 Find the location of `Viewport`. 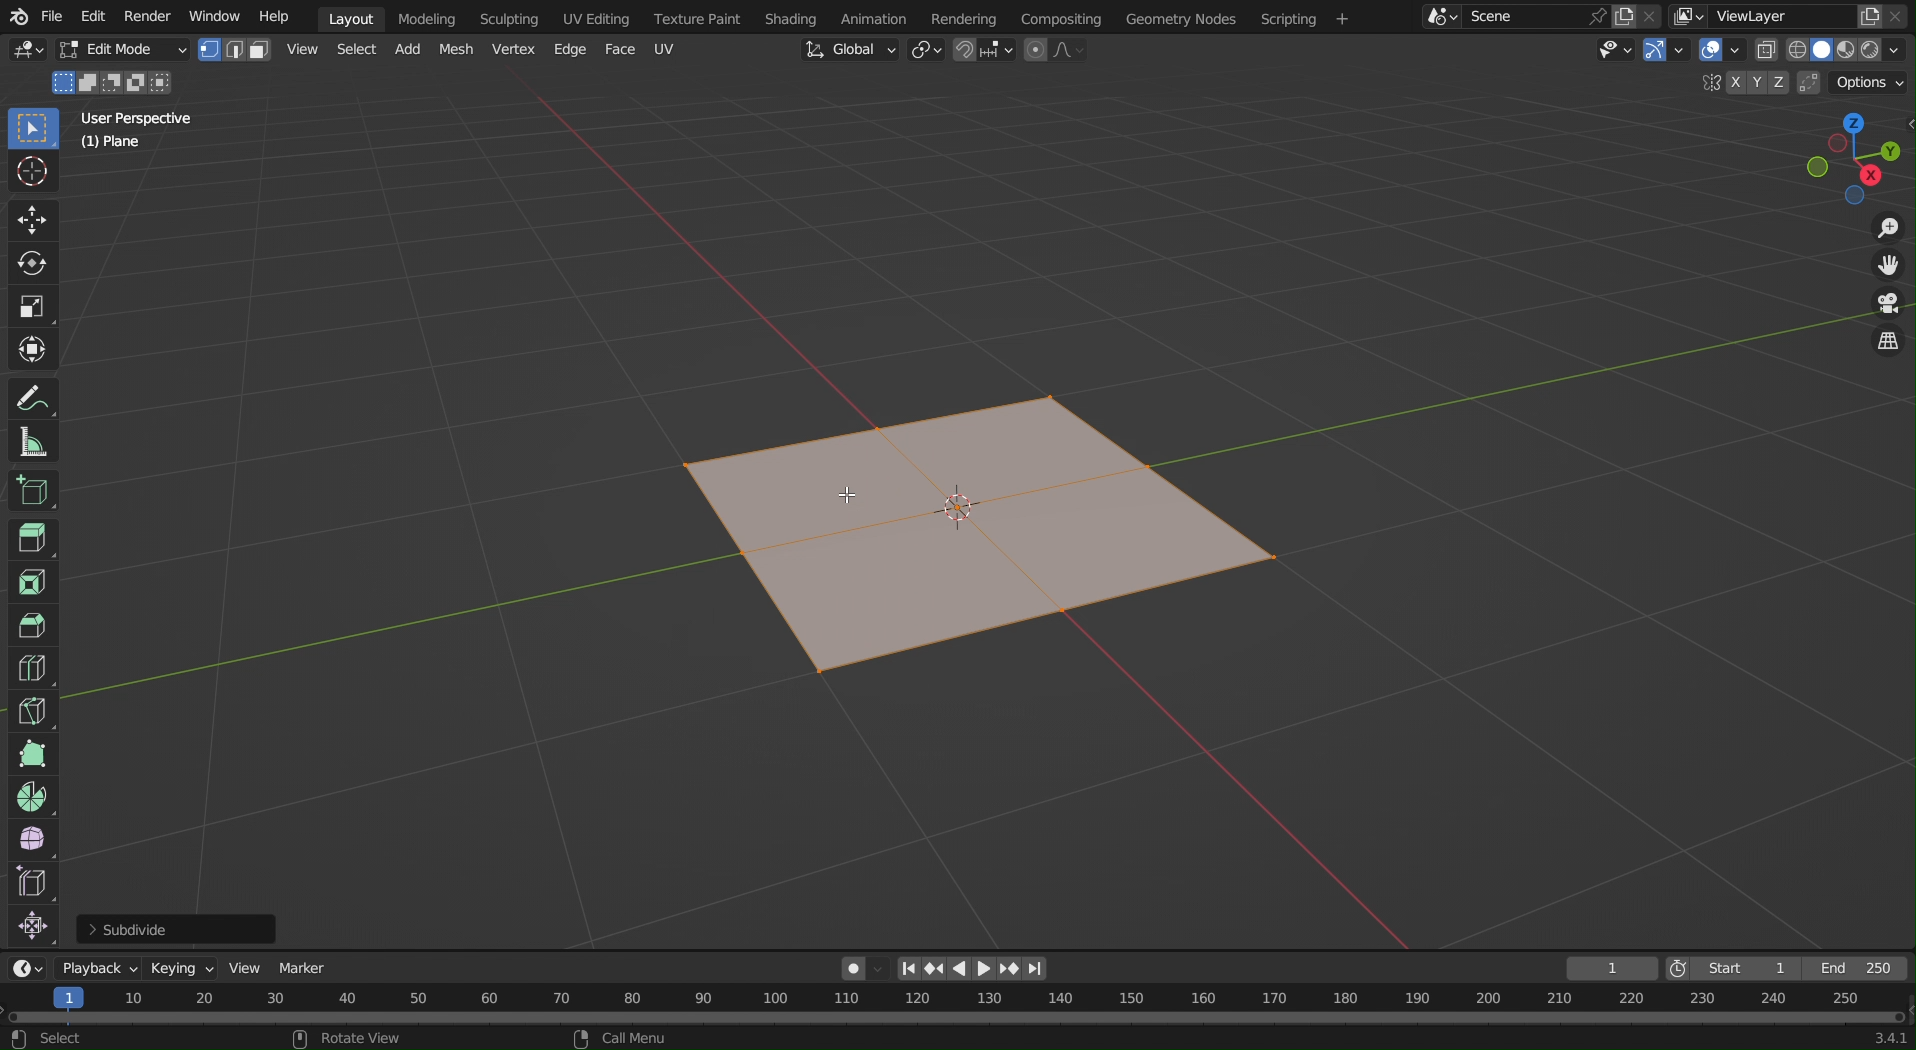

Viewport is located at coordinates (1854, 158).